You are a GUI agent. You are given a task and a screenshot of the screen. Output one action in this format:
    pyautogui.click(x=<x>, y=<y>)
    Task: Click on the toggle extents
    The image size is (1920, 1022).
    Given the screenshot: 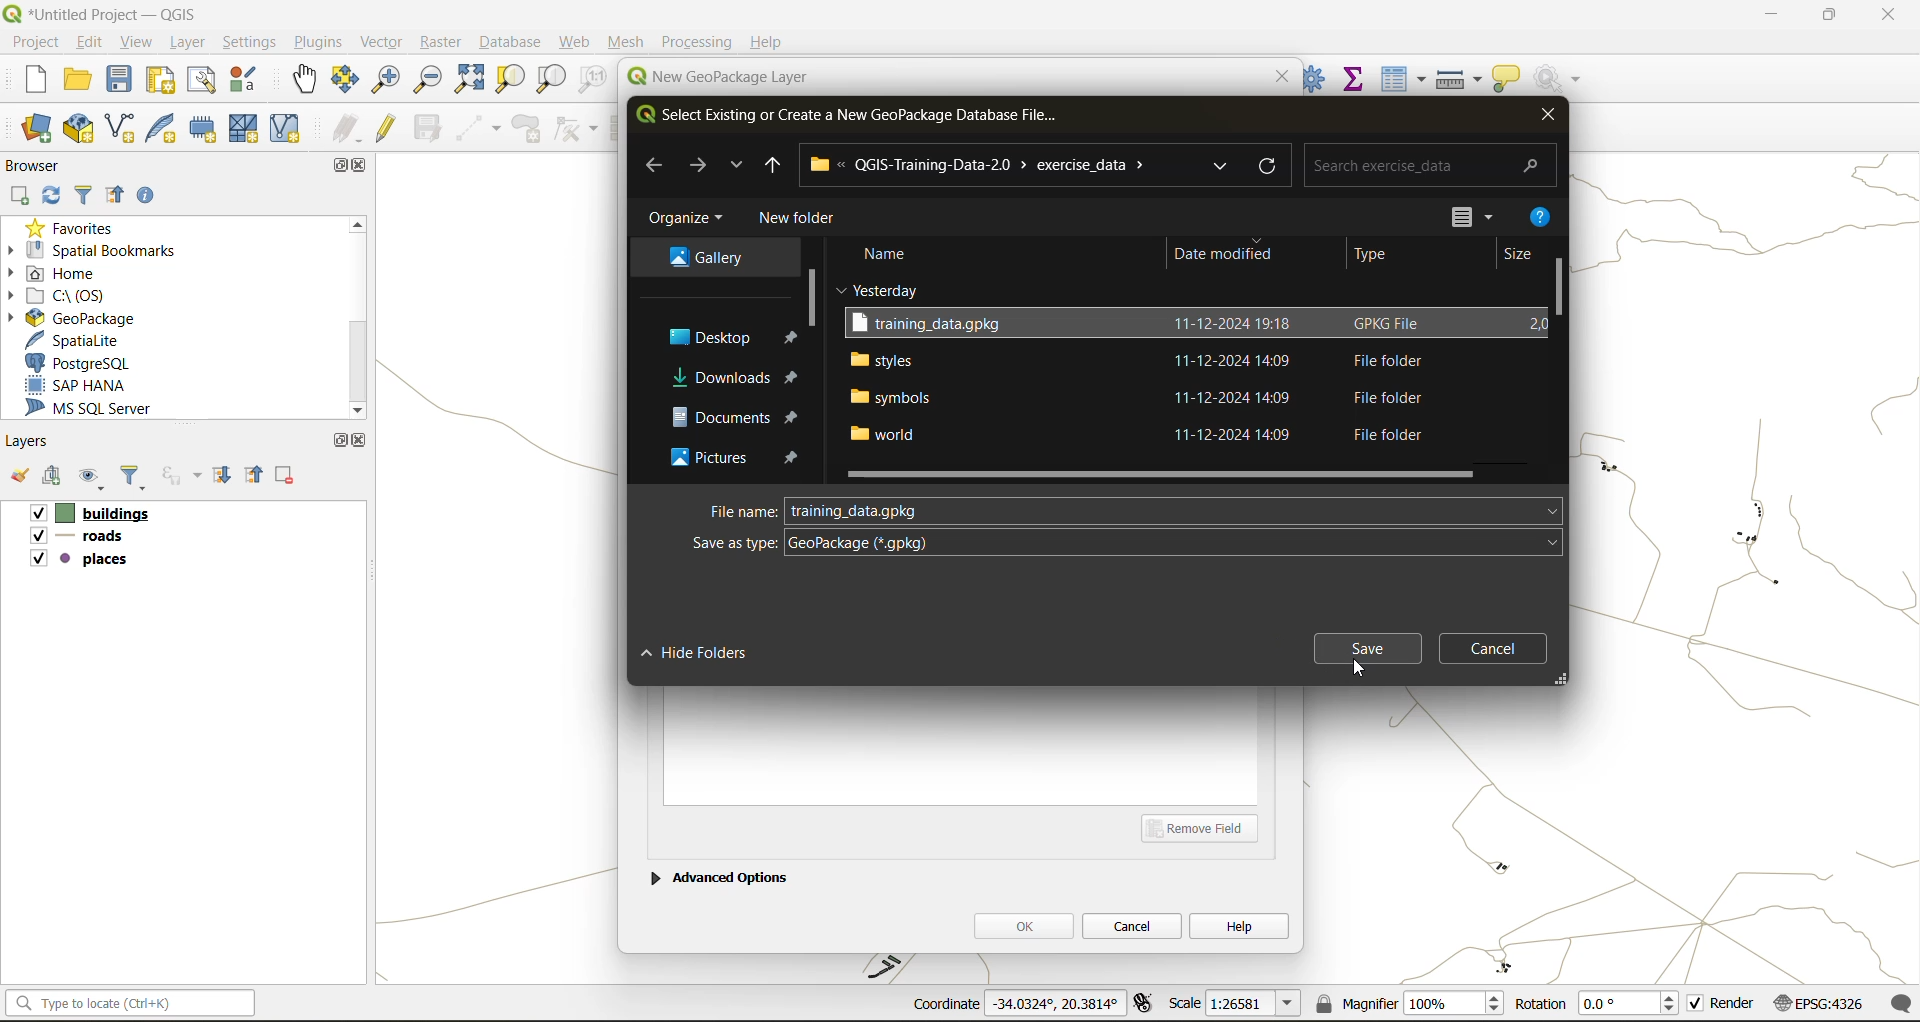 What is the action you would take?
    pyautogui.click(x=1145, y=1005)
    